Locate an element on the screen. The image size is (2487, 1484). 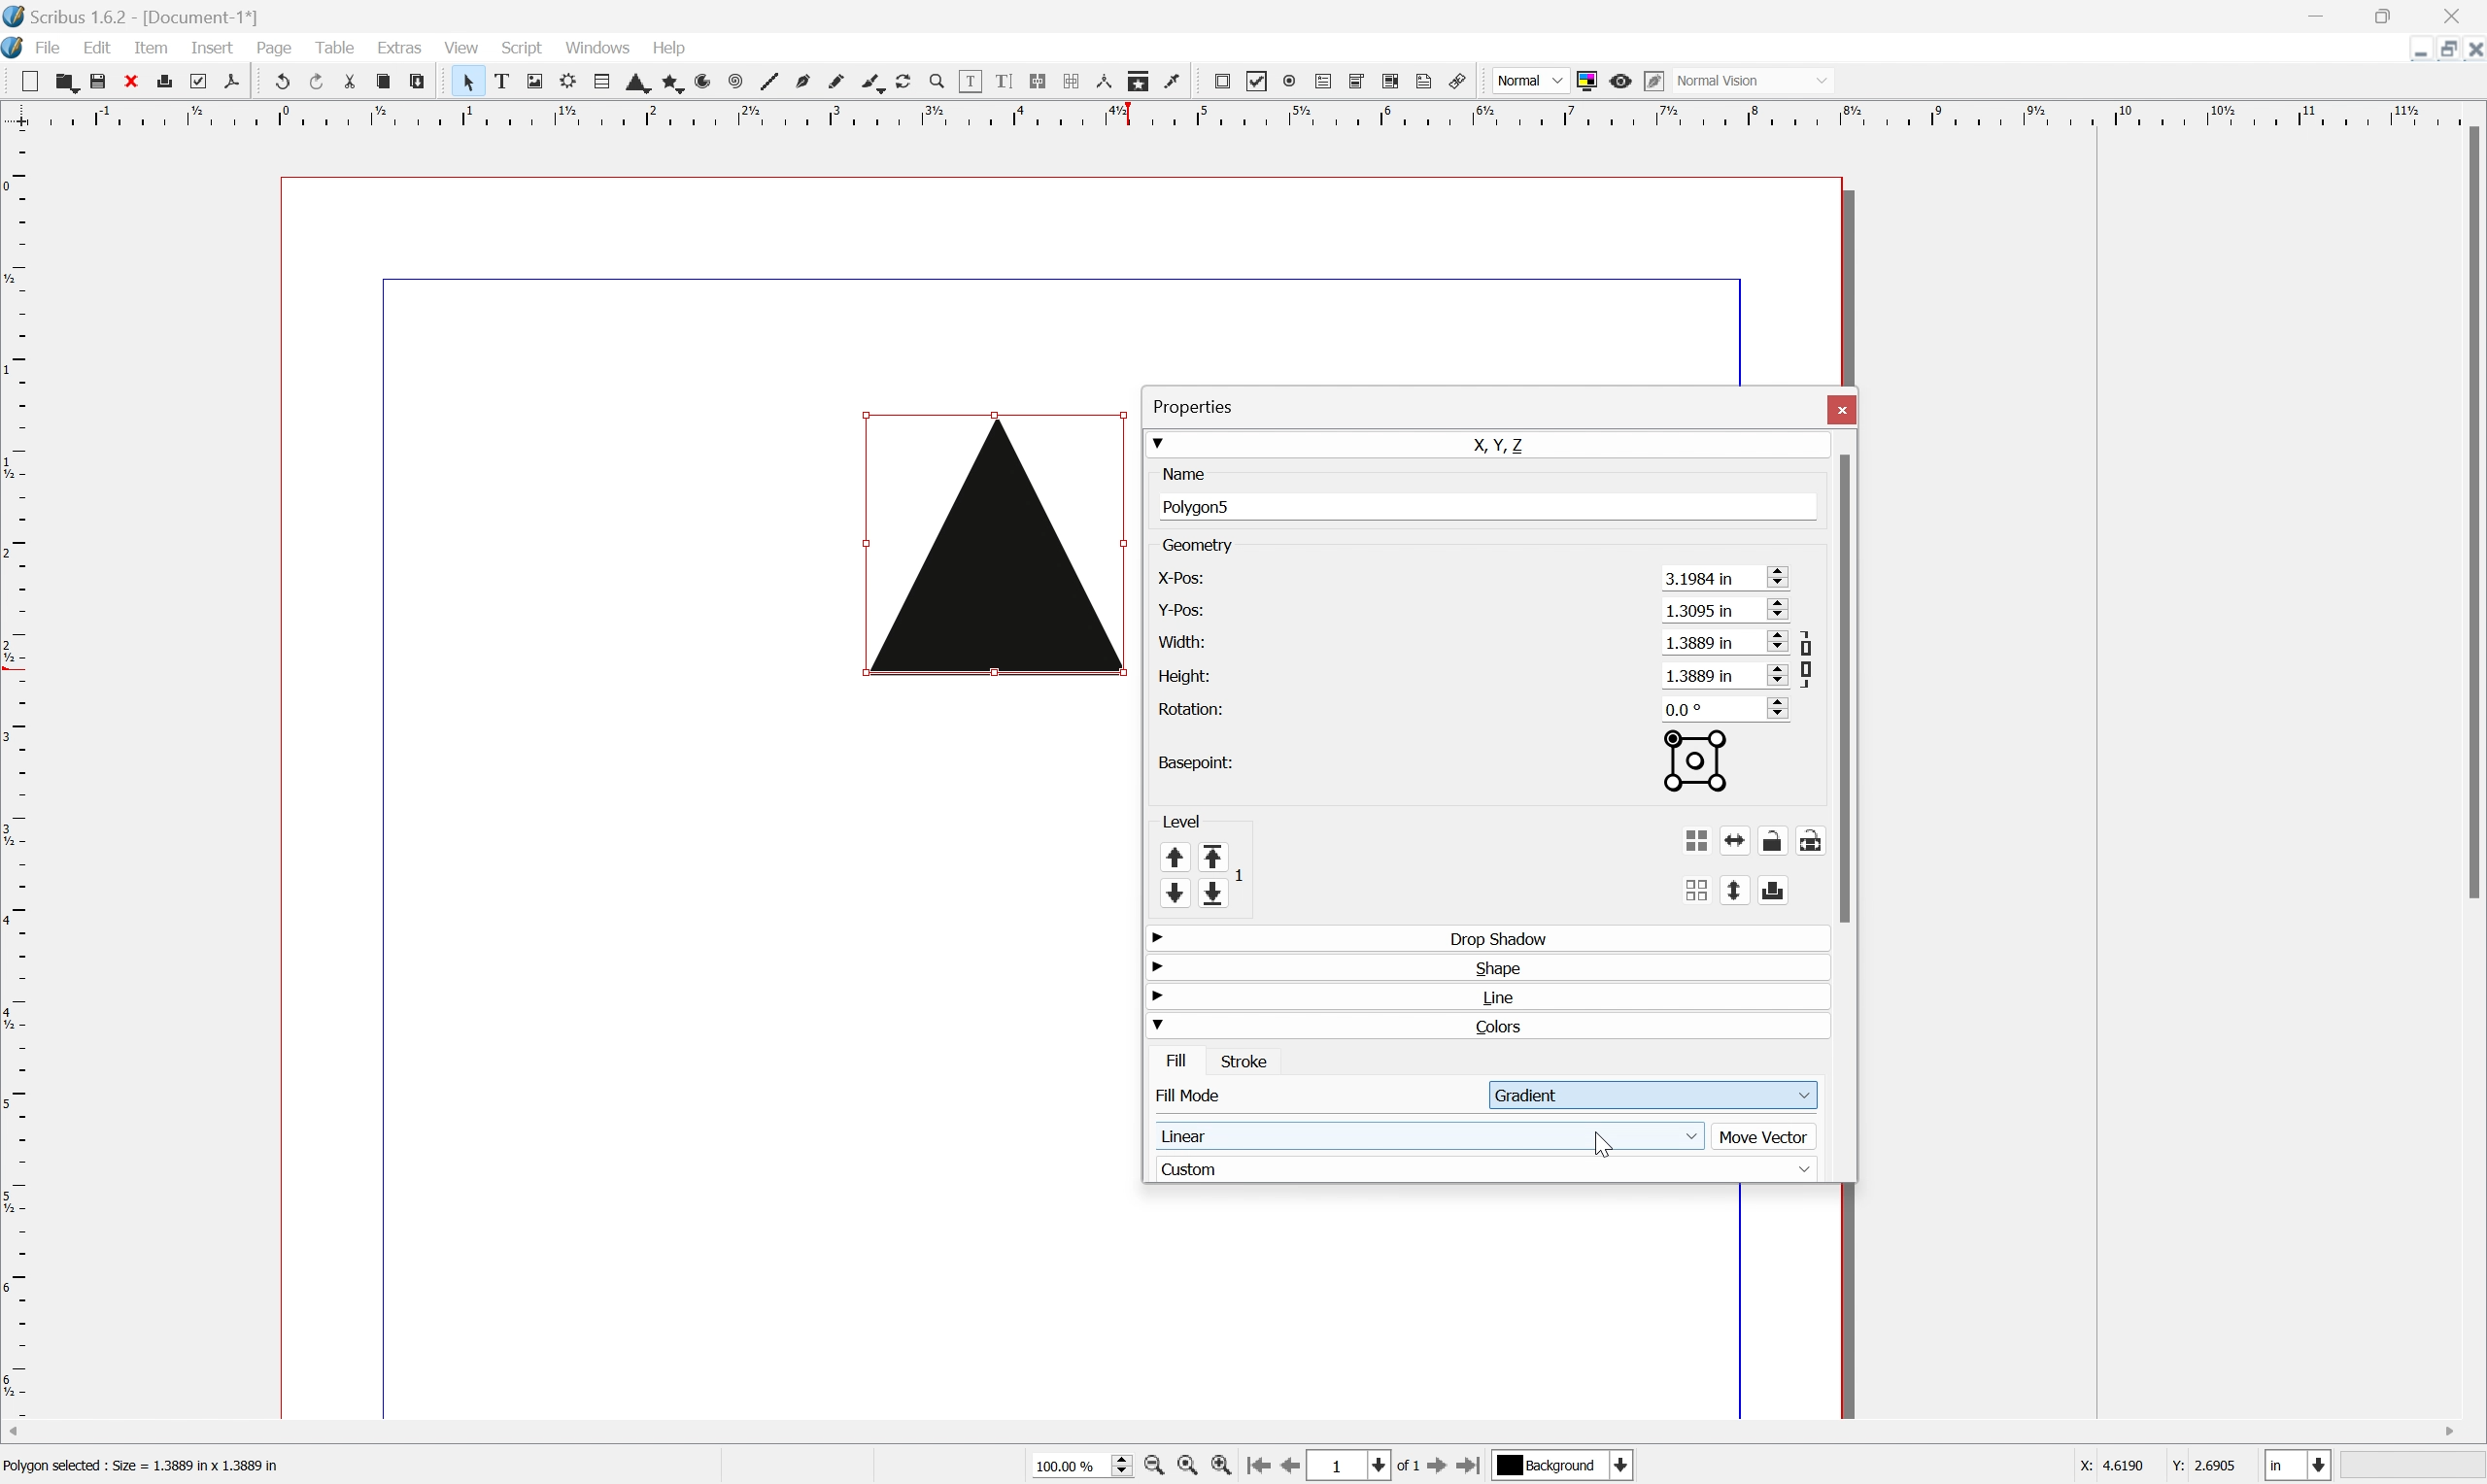
Close is located at coordinates (132, 80).